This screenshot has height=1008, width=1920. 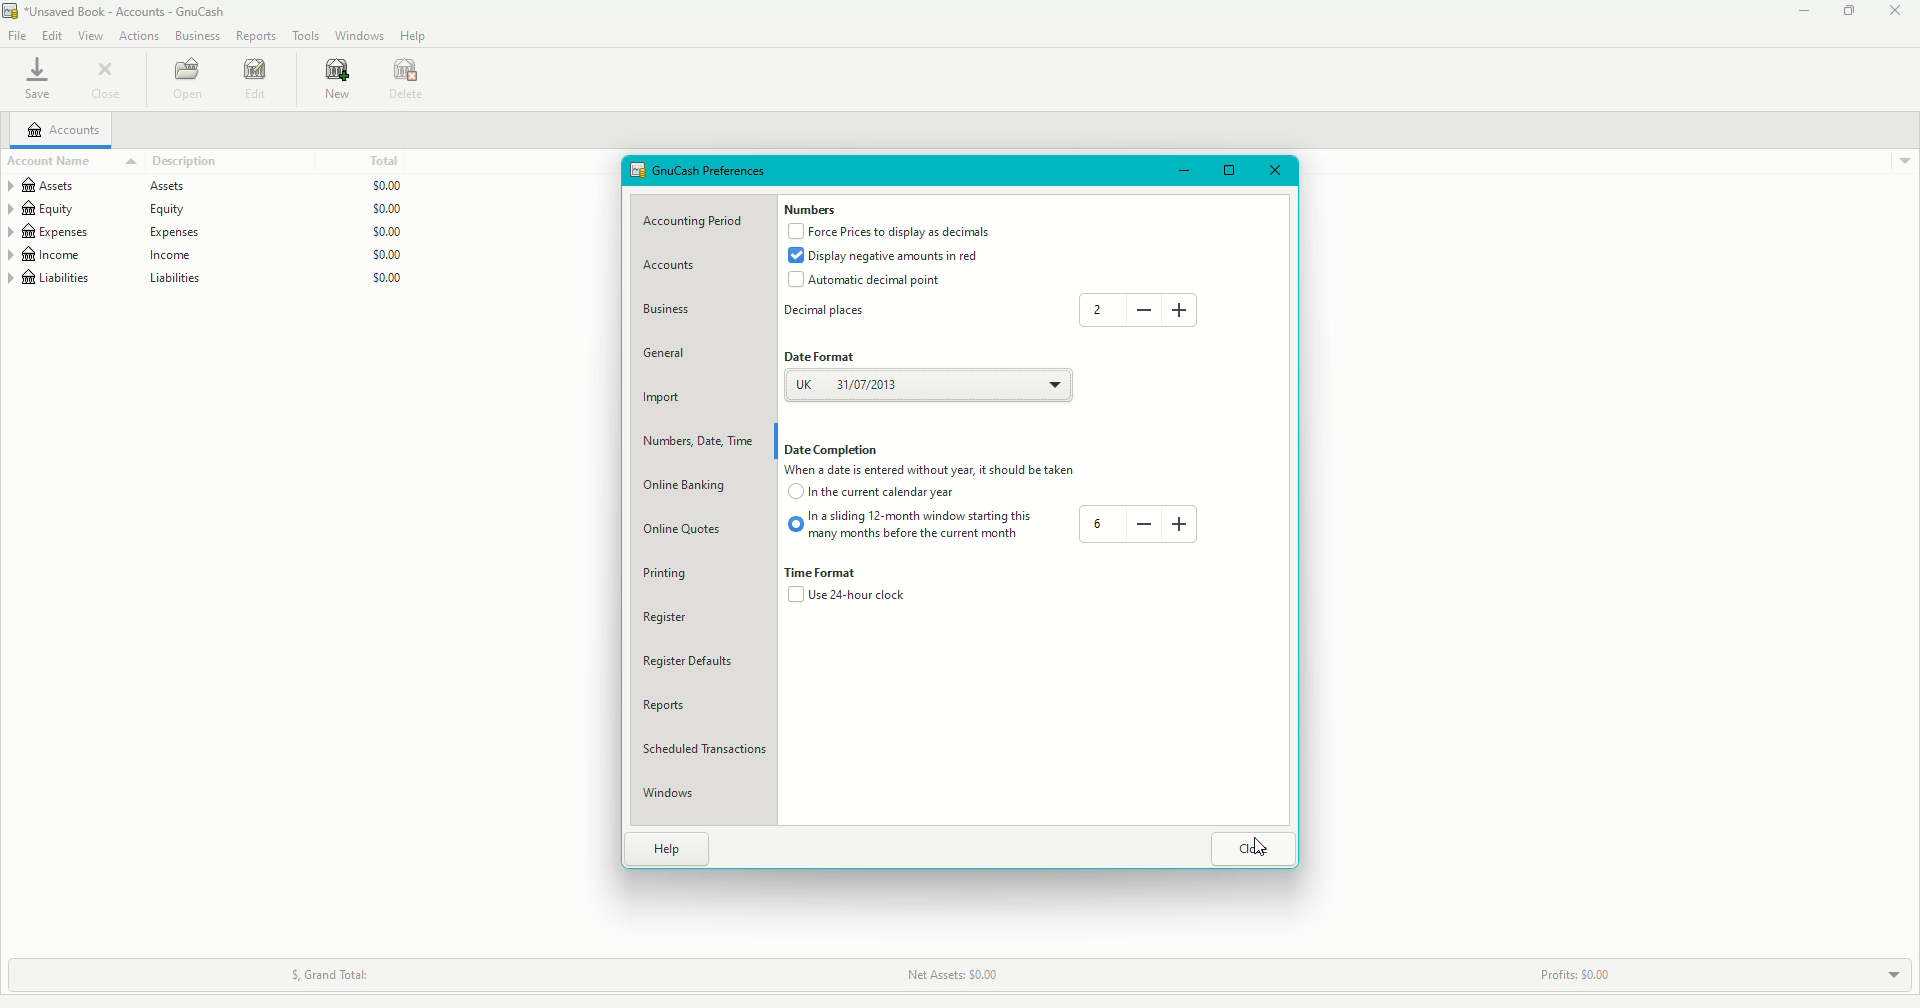 What do you see at coordinates (1144, 310) in the screenshot?
I see `Minus` at bounding box center [1144, 310].